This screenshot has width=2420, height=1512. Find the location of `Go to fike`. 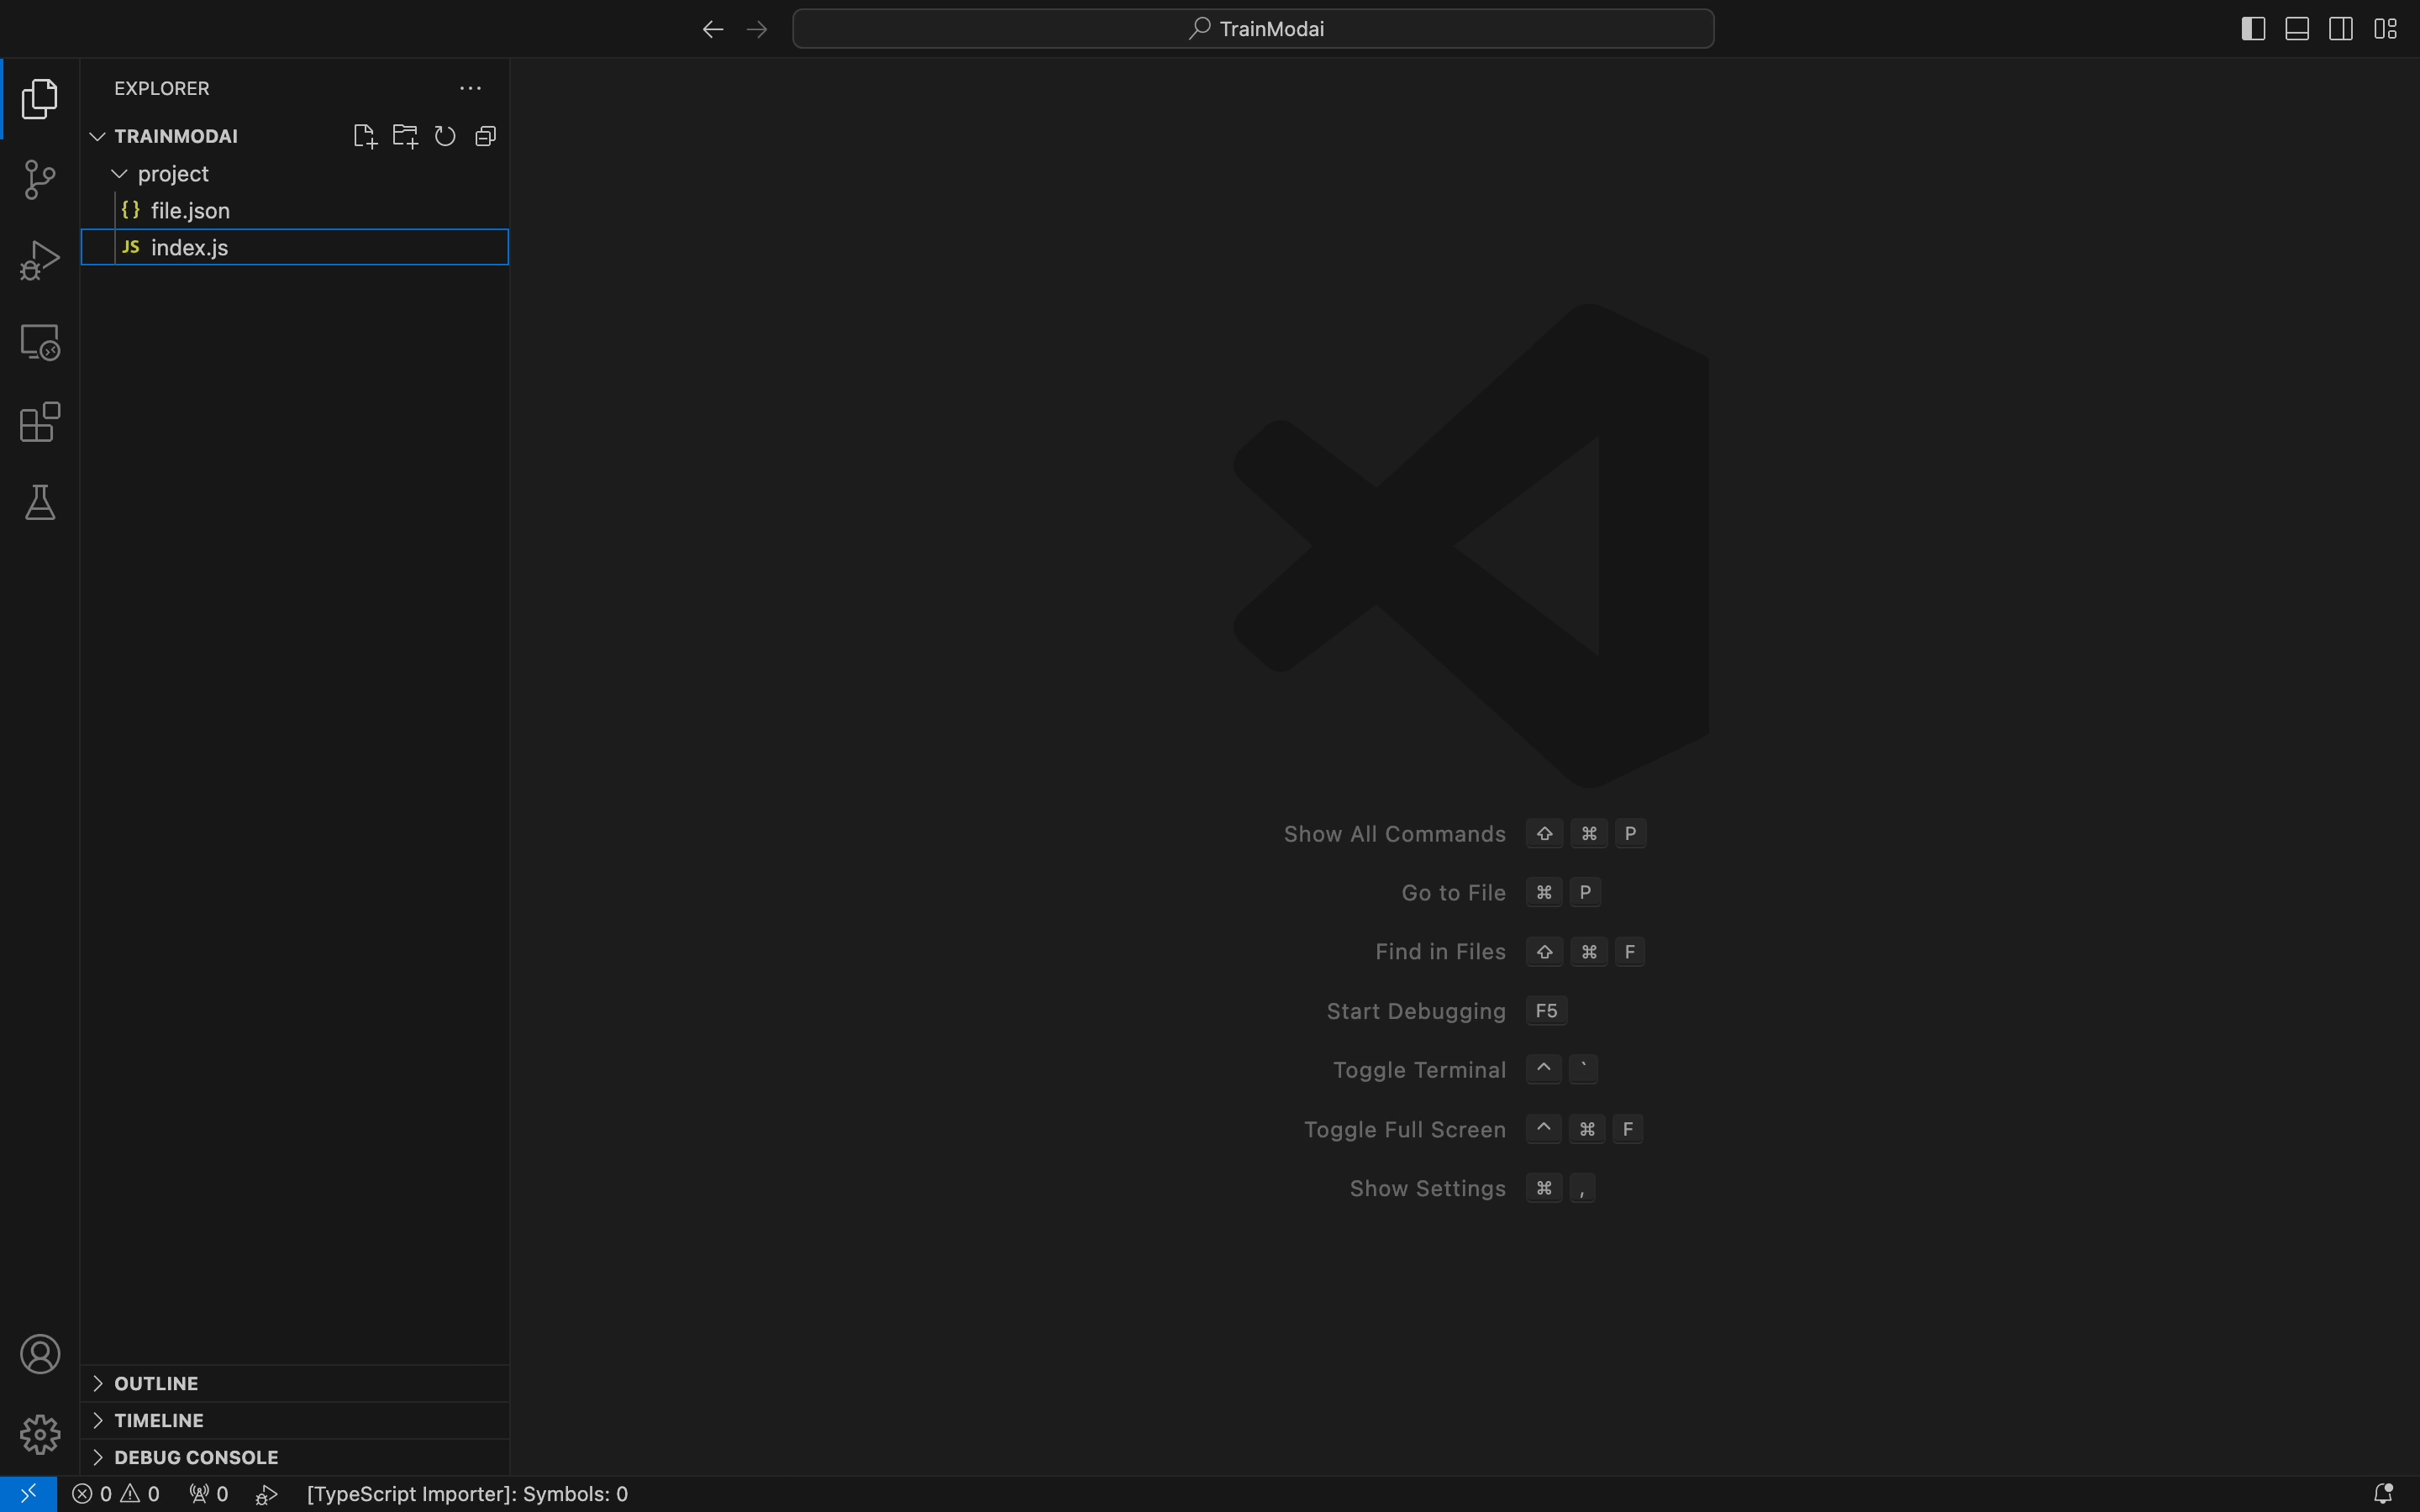

Go to fike is located at coordinates (1493, 883).